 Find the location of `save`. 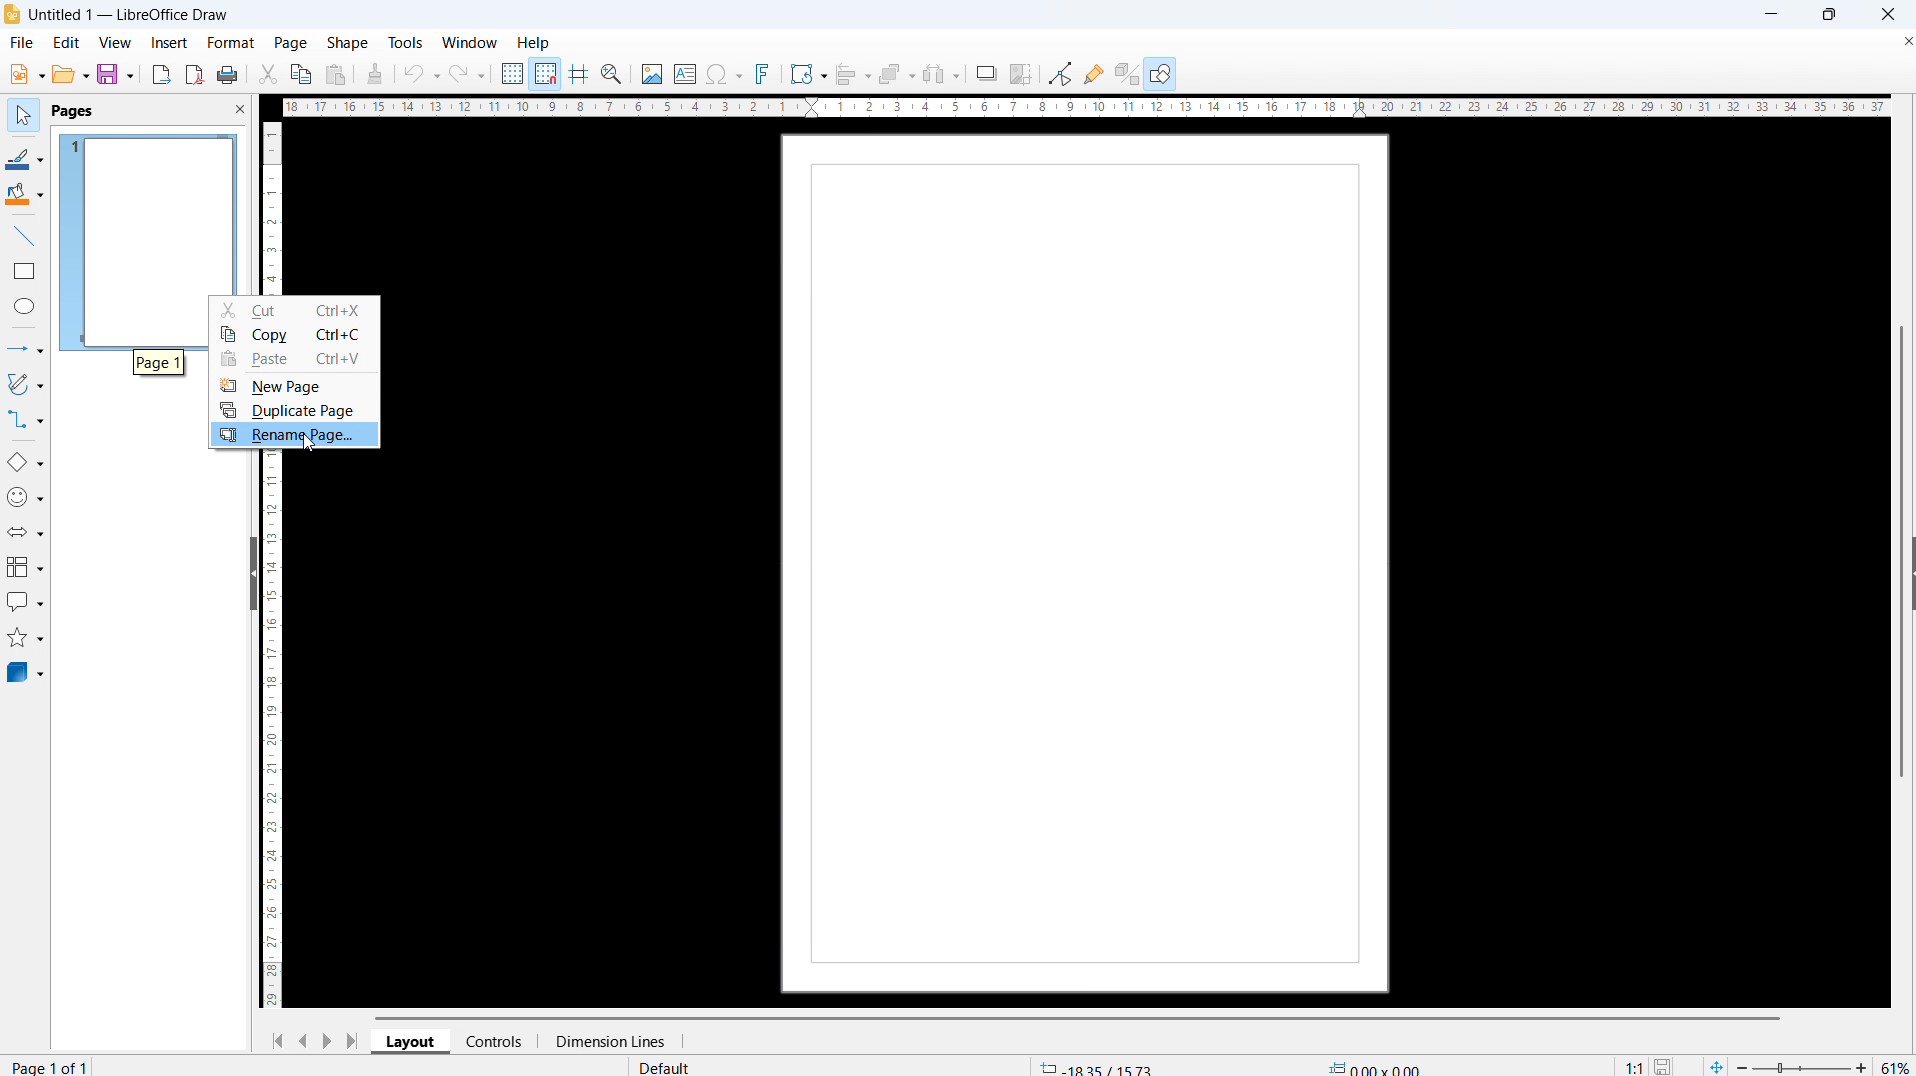

save is located at coordinates (1666, 1064).